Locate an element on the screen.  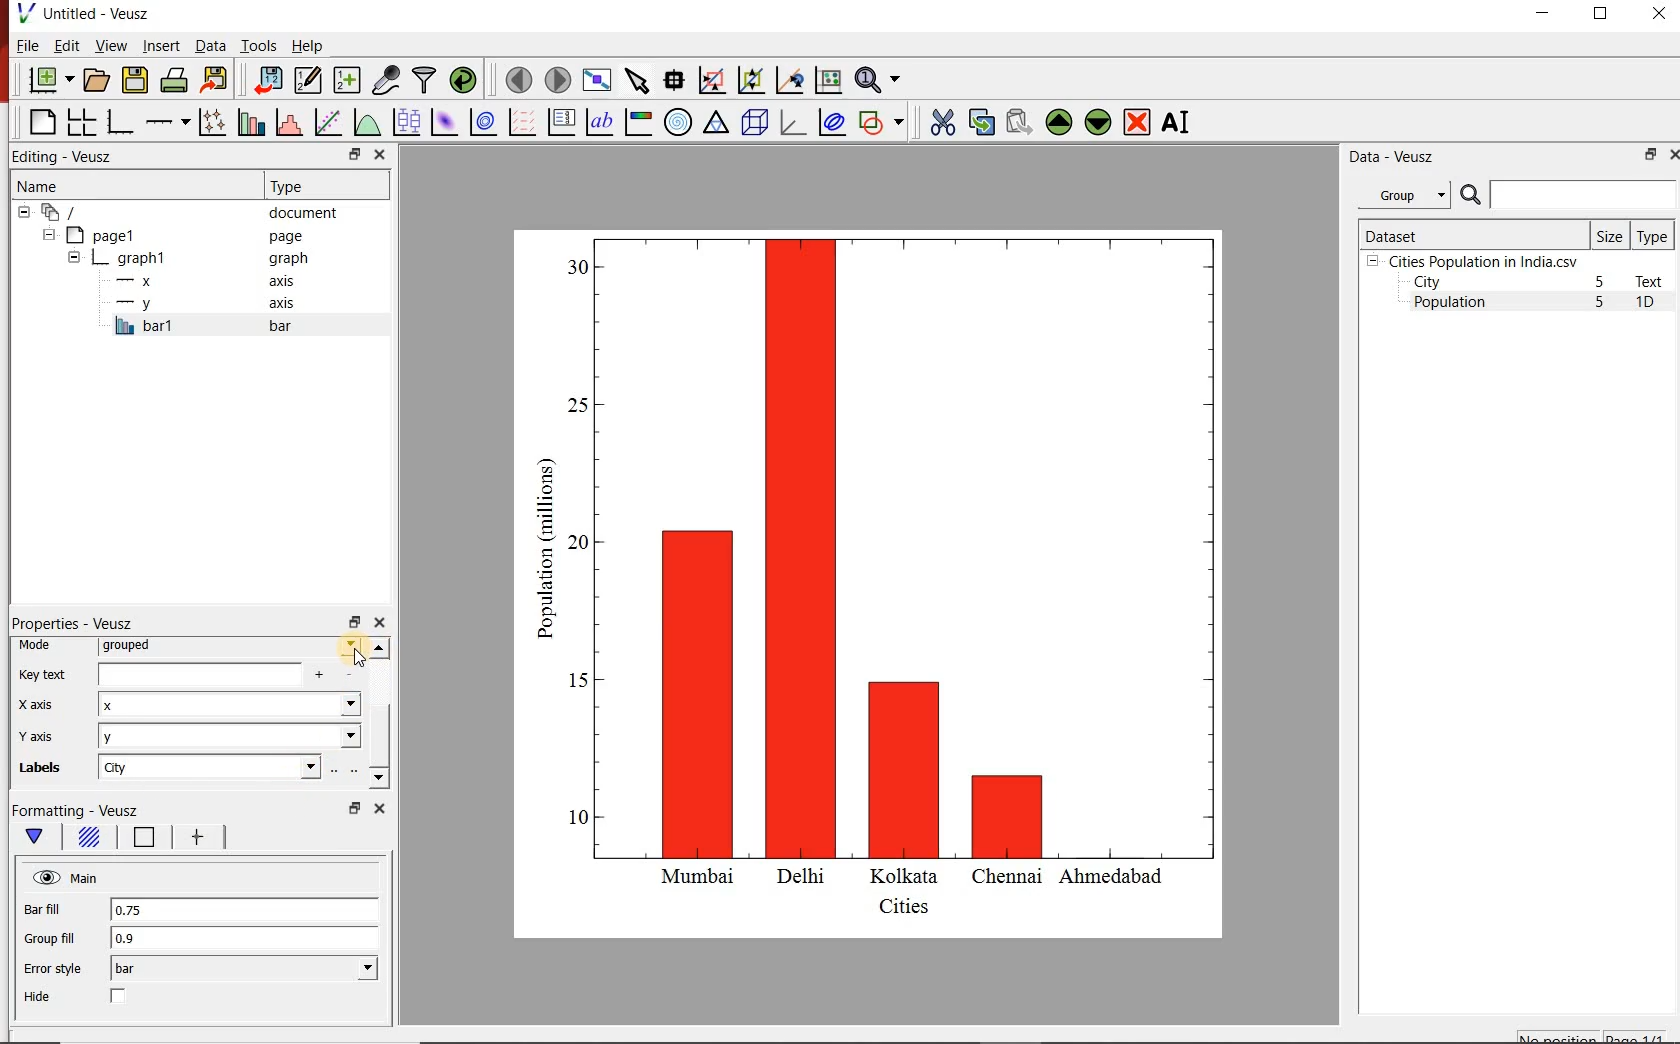
Data is located at coordinates (210, 47).